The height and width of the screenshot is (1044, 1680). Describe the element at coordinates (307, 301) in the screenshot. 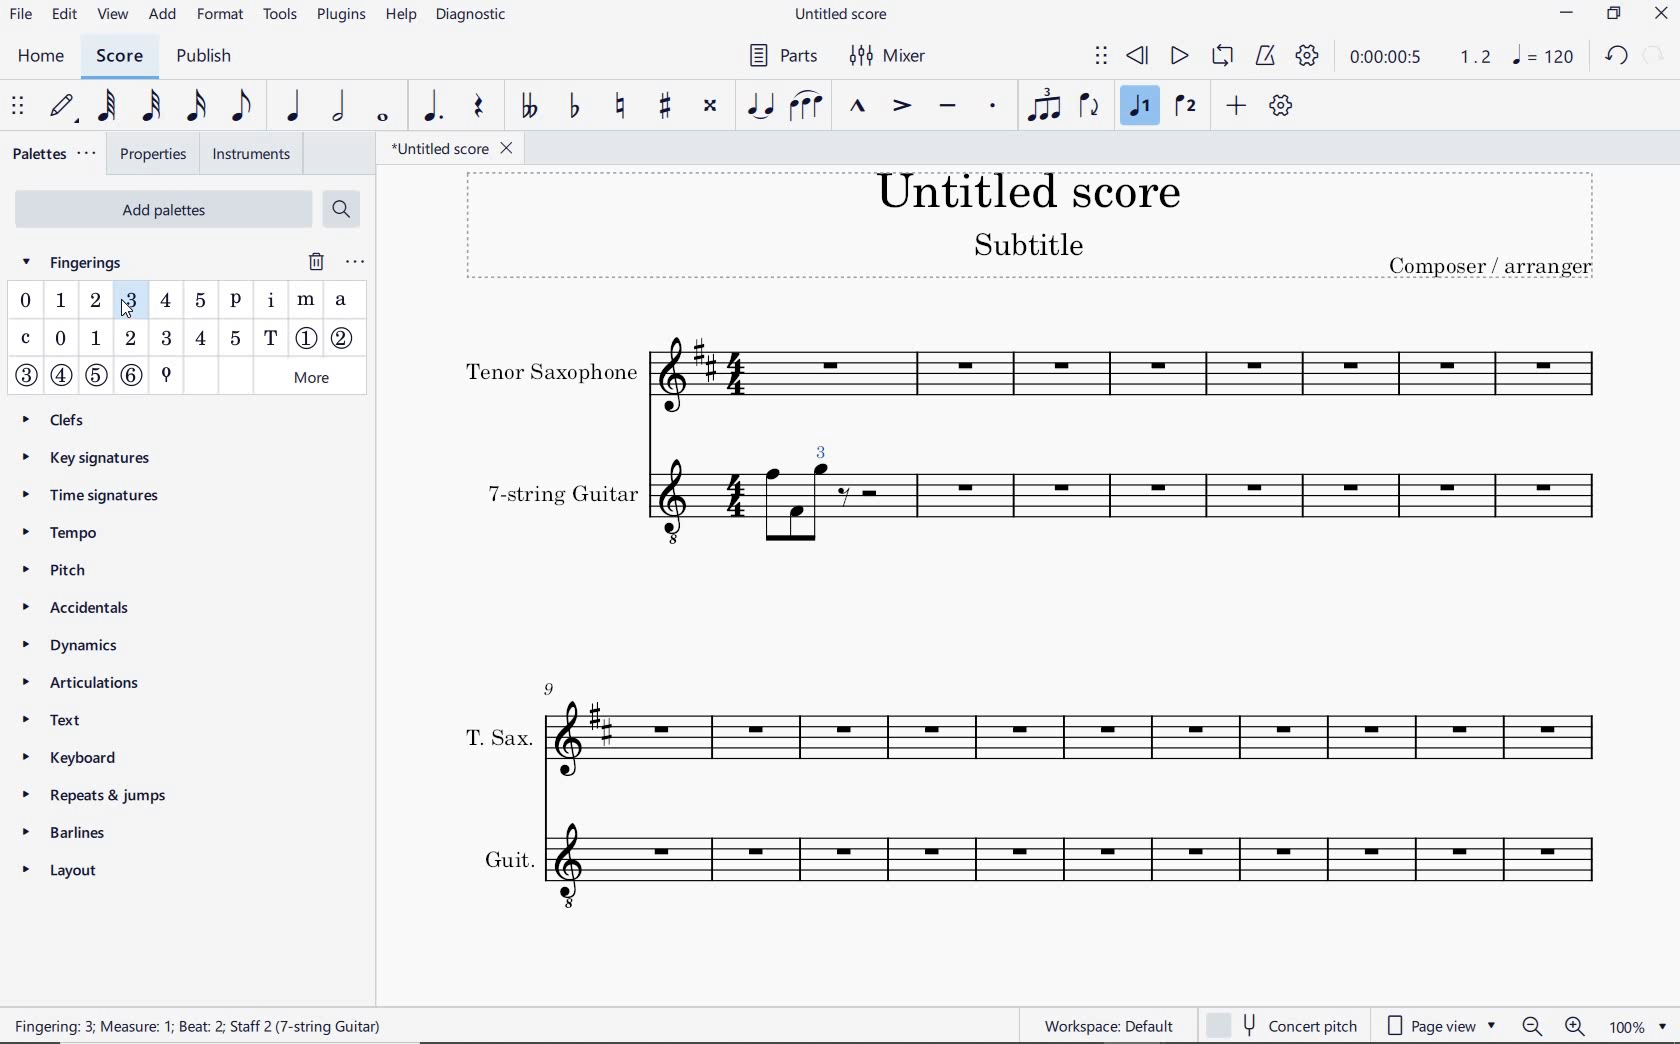

I see `rh guitar fingering m` at that location.